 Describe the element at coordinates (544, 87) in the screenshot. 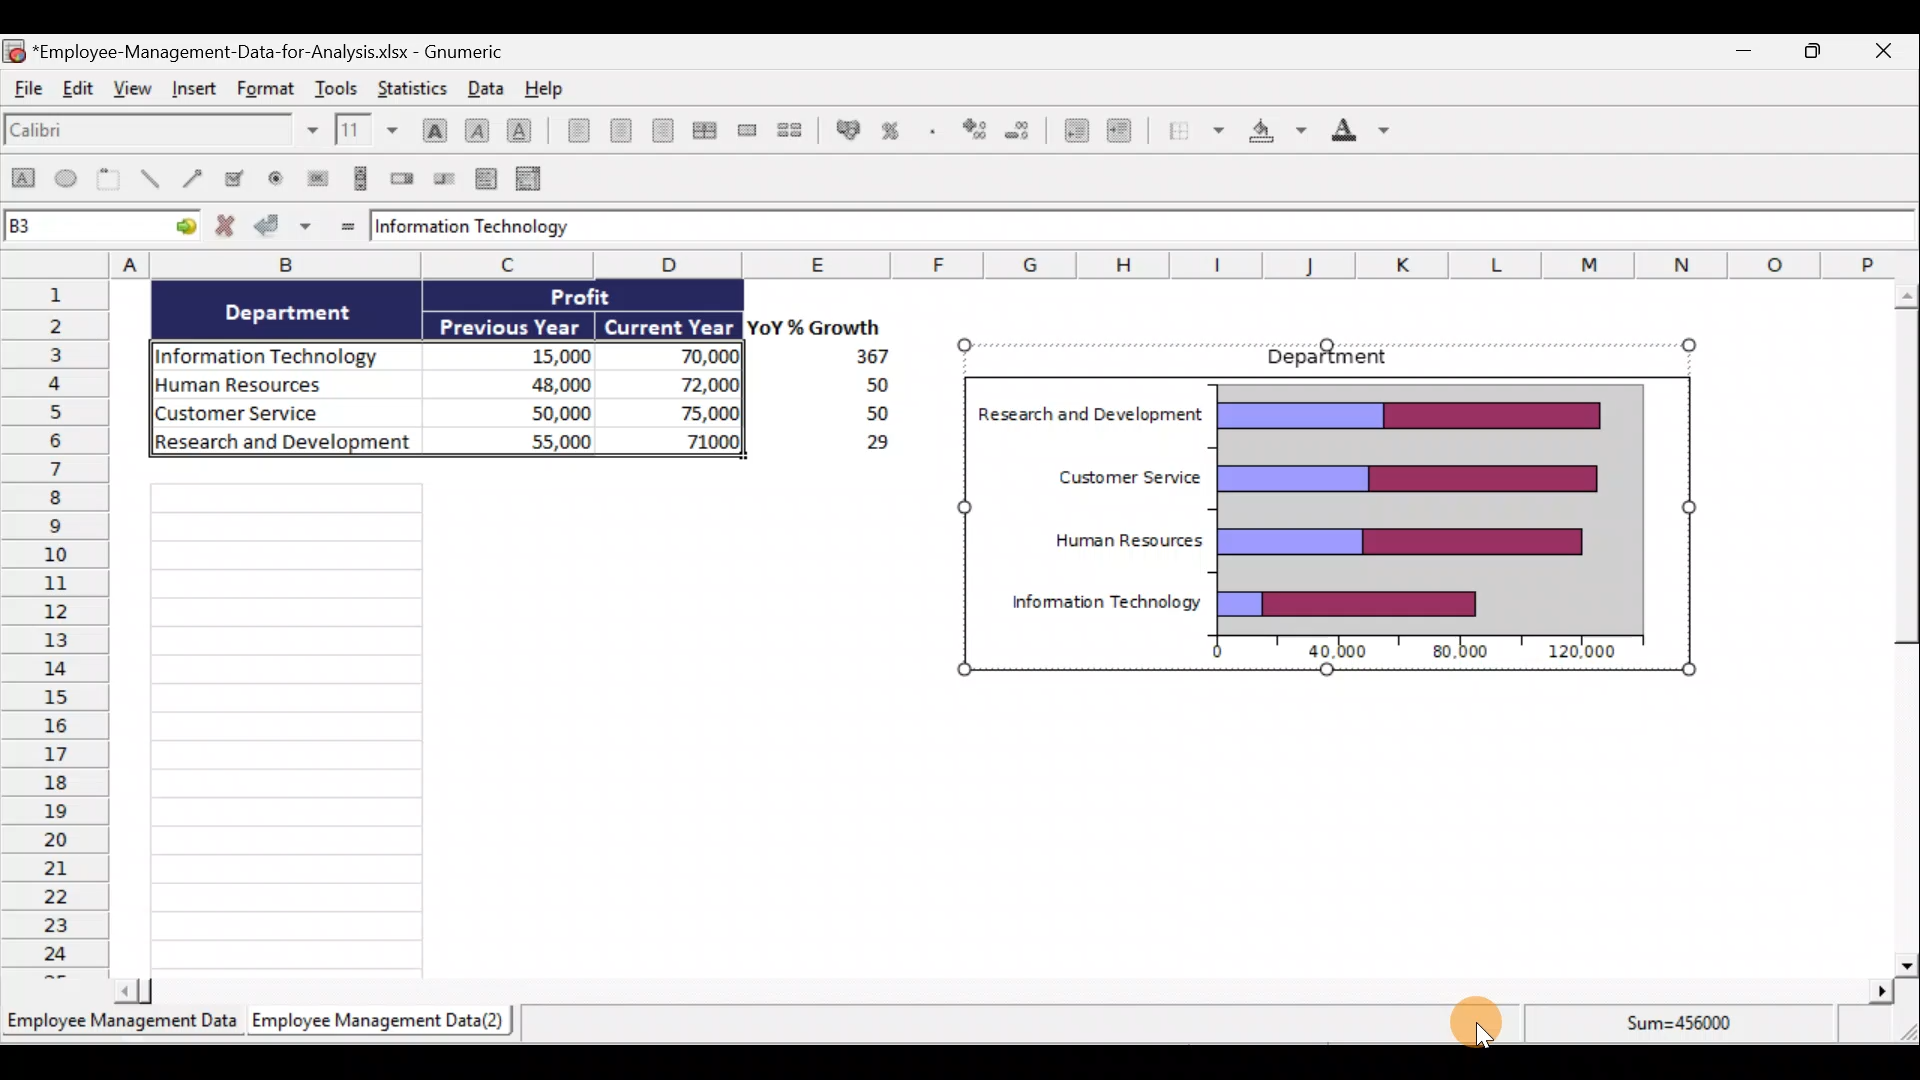

I see `Help` at that location.